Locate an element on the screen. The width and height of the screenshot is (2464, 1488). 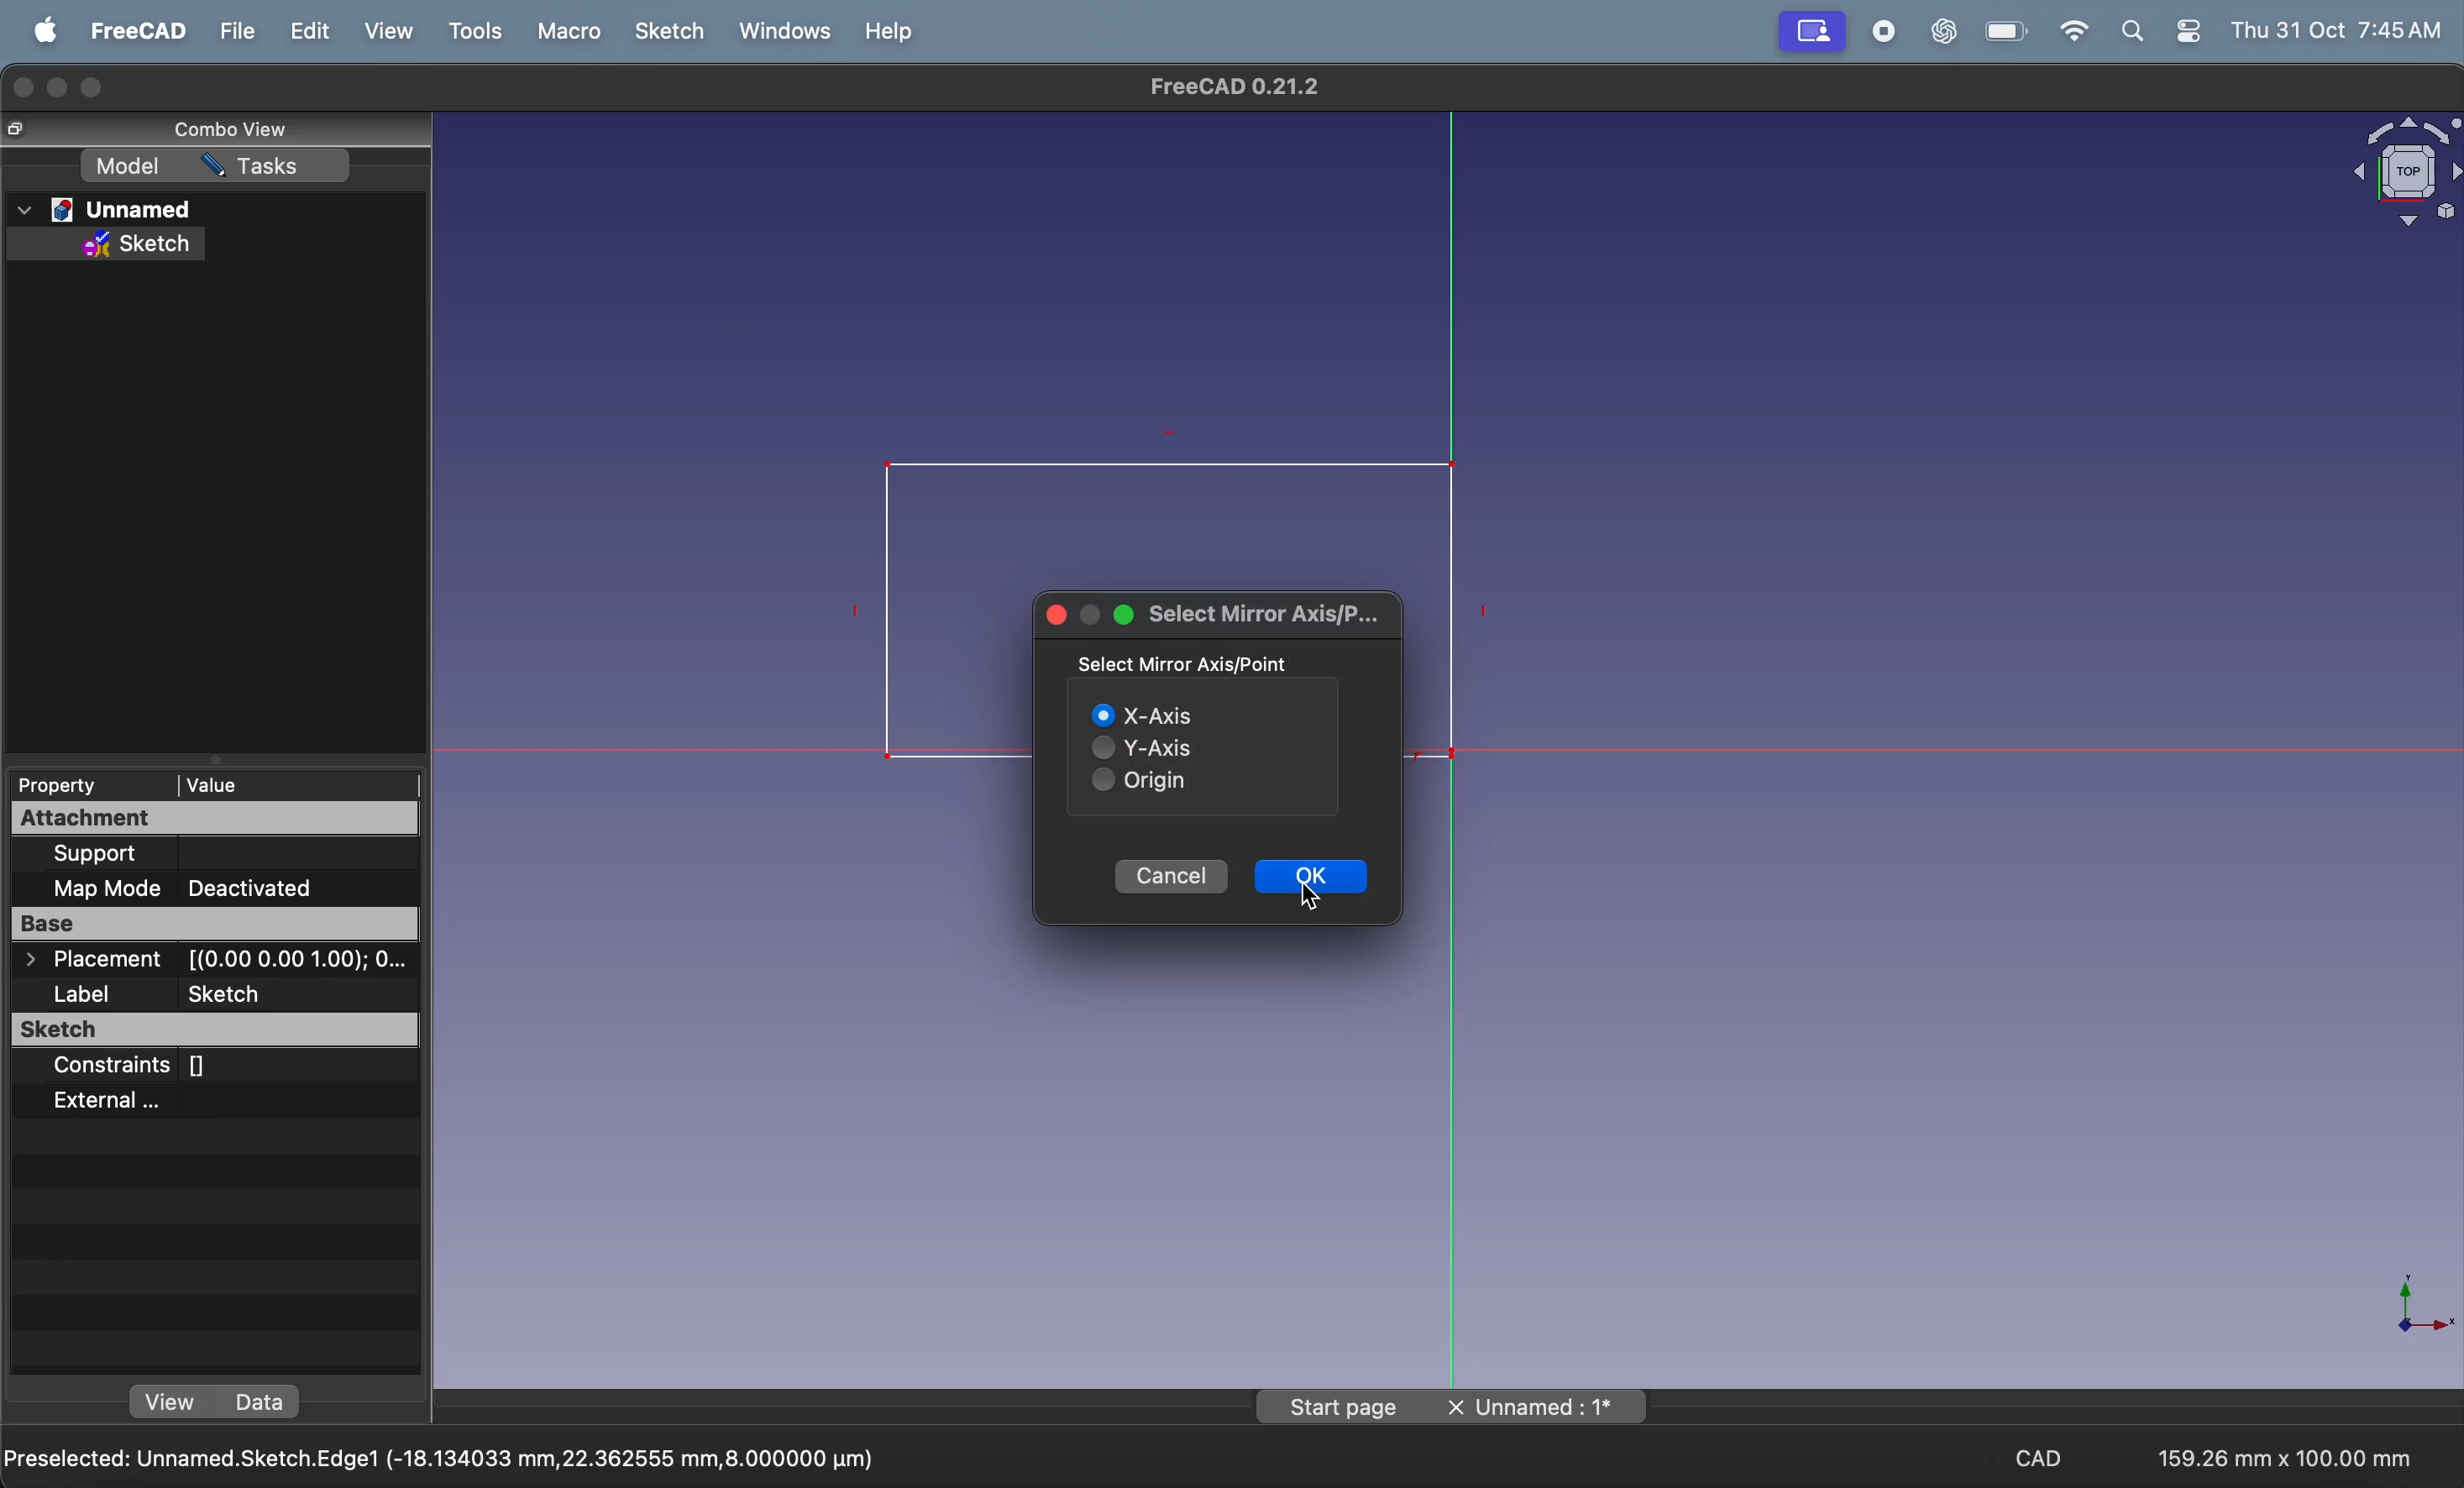
freecad is located at coordinates (141, 29).